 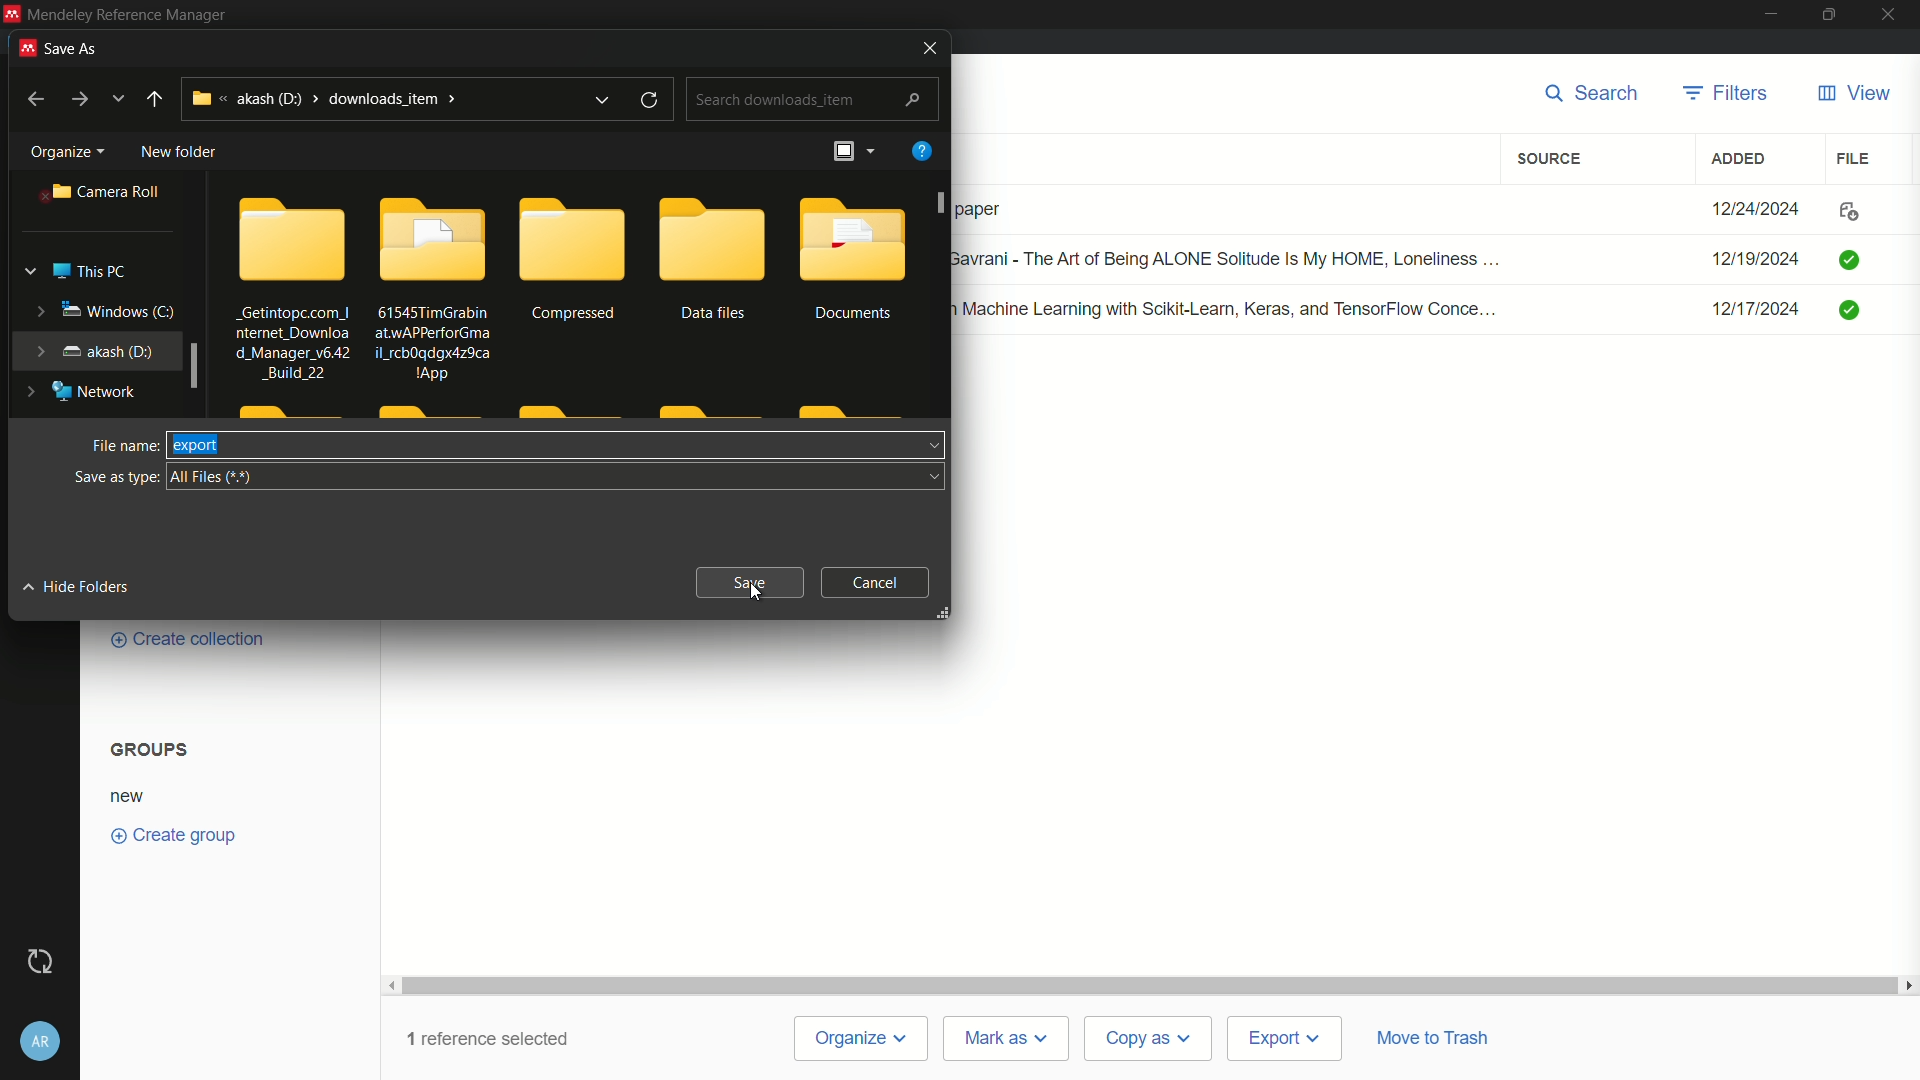 I want to click on close app, so click(x=1892, y=14).